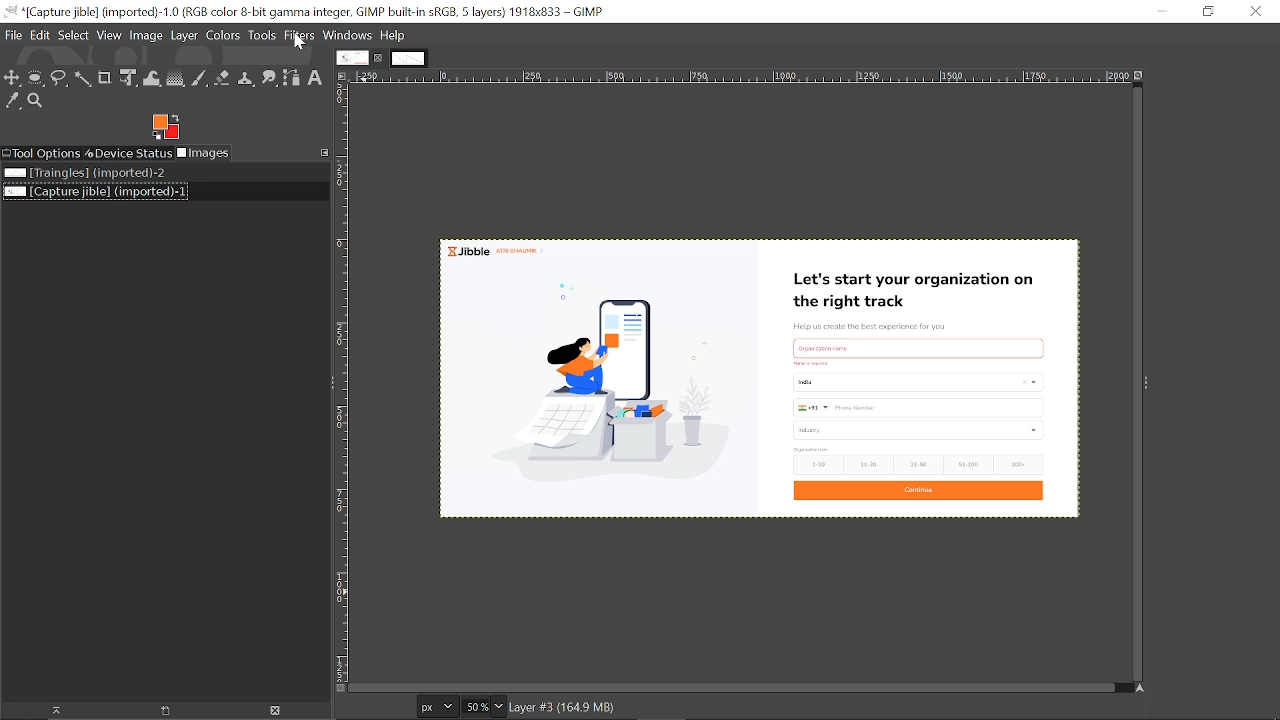 This screenshot has height=720, width=1280. What do you see at coordinates (262, 35) in the screenshot?
I see `Tools` at bounding box center [262, 35].